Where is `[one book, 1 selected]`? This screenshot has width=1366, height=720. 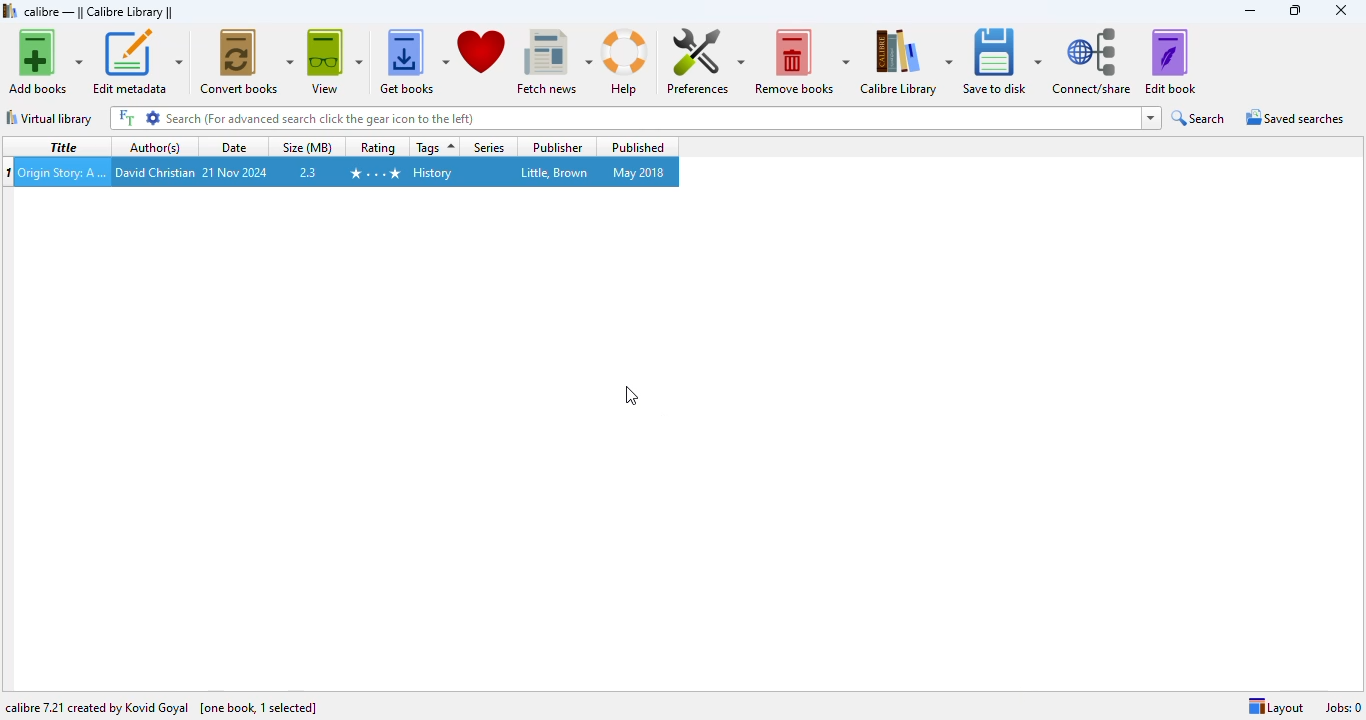
[one book, 1 selected] is located at coordinates (259, 707).